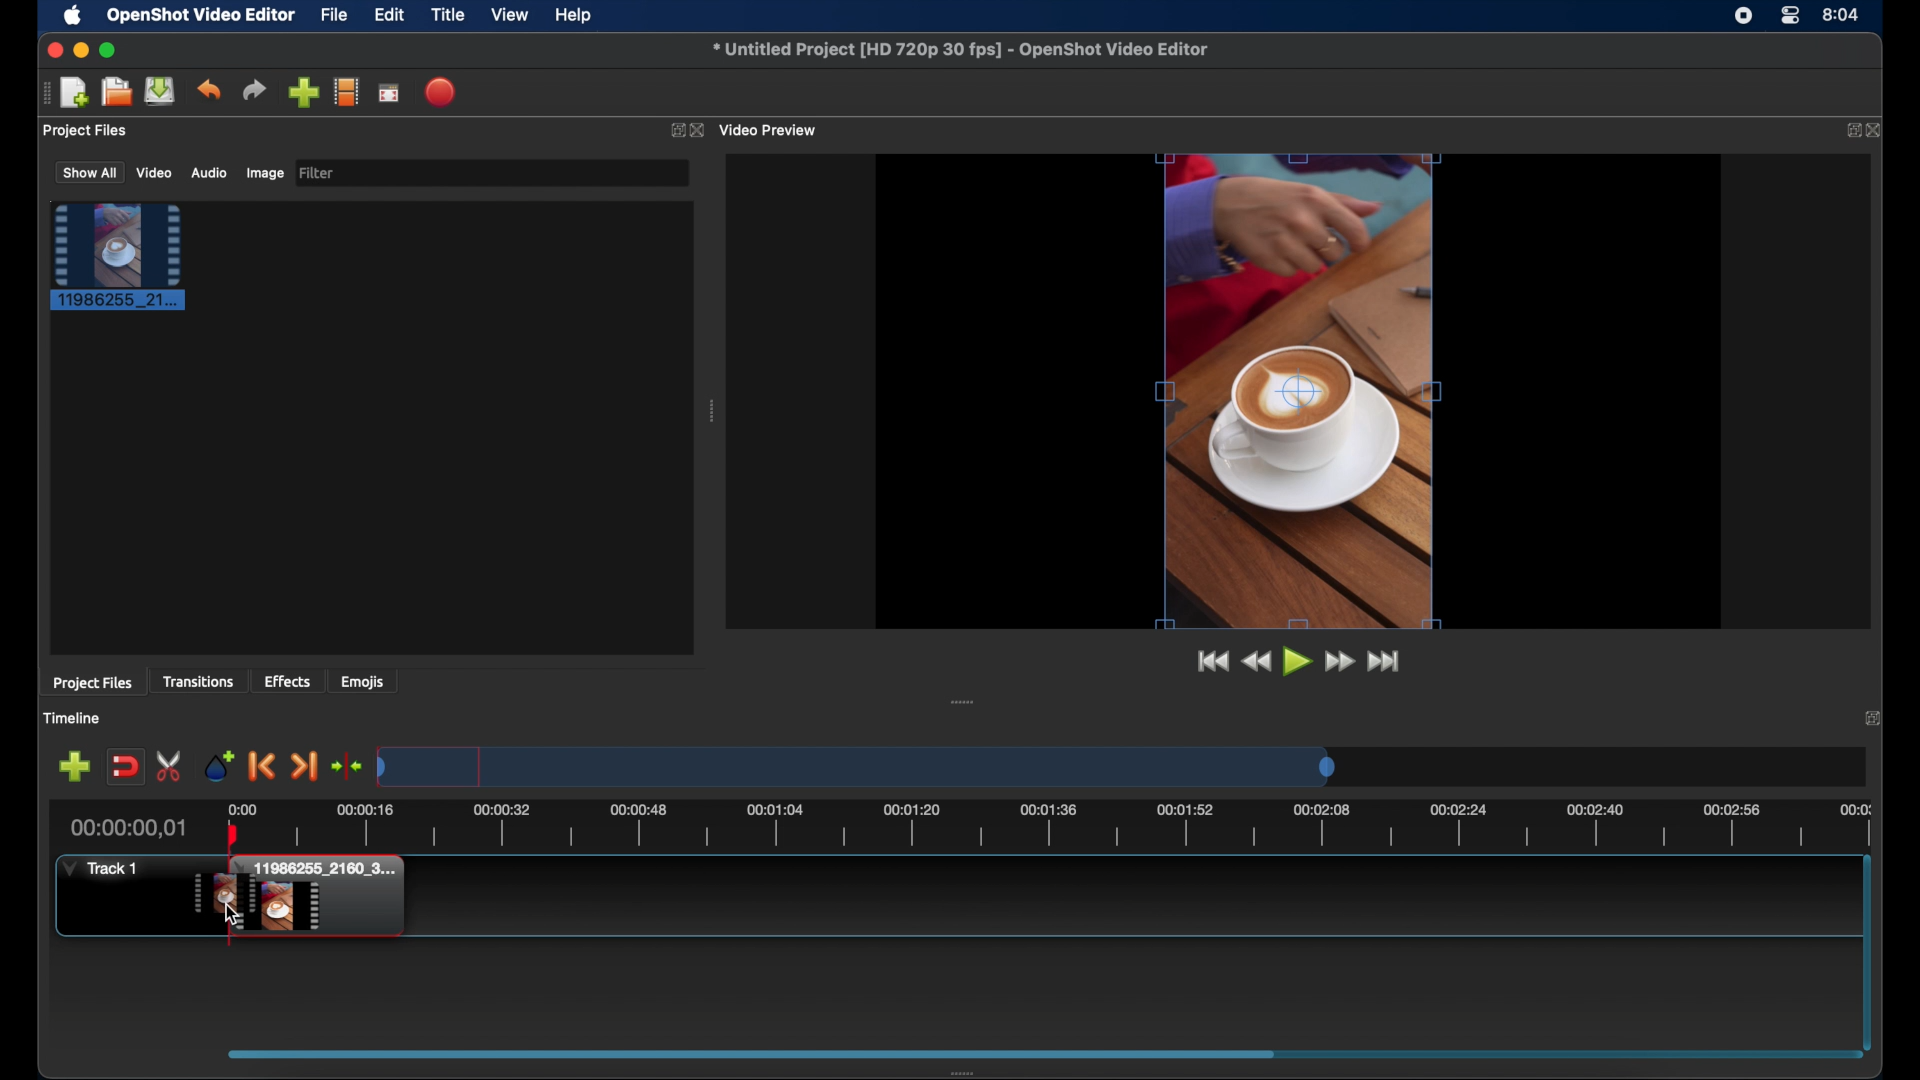 This screenshot has width=1920, height=1080. I want to click on close, so click(54, 51).